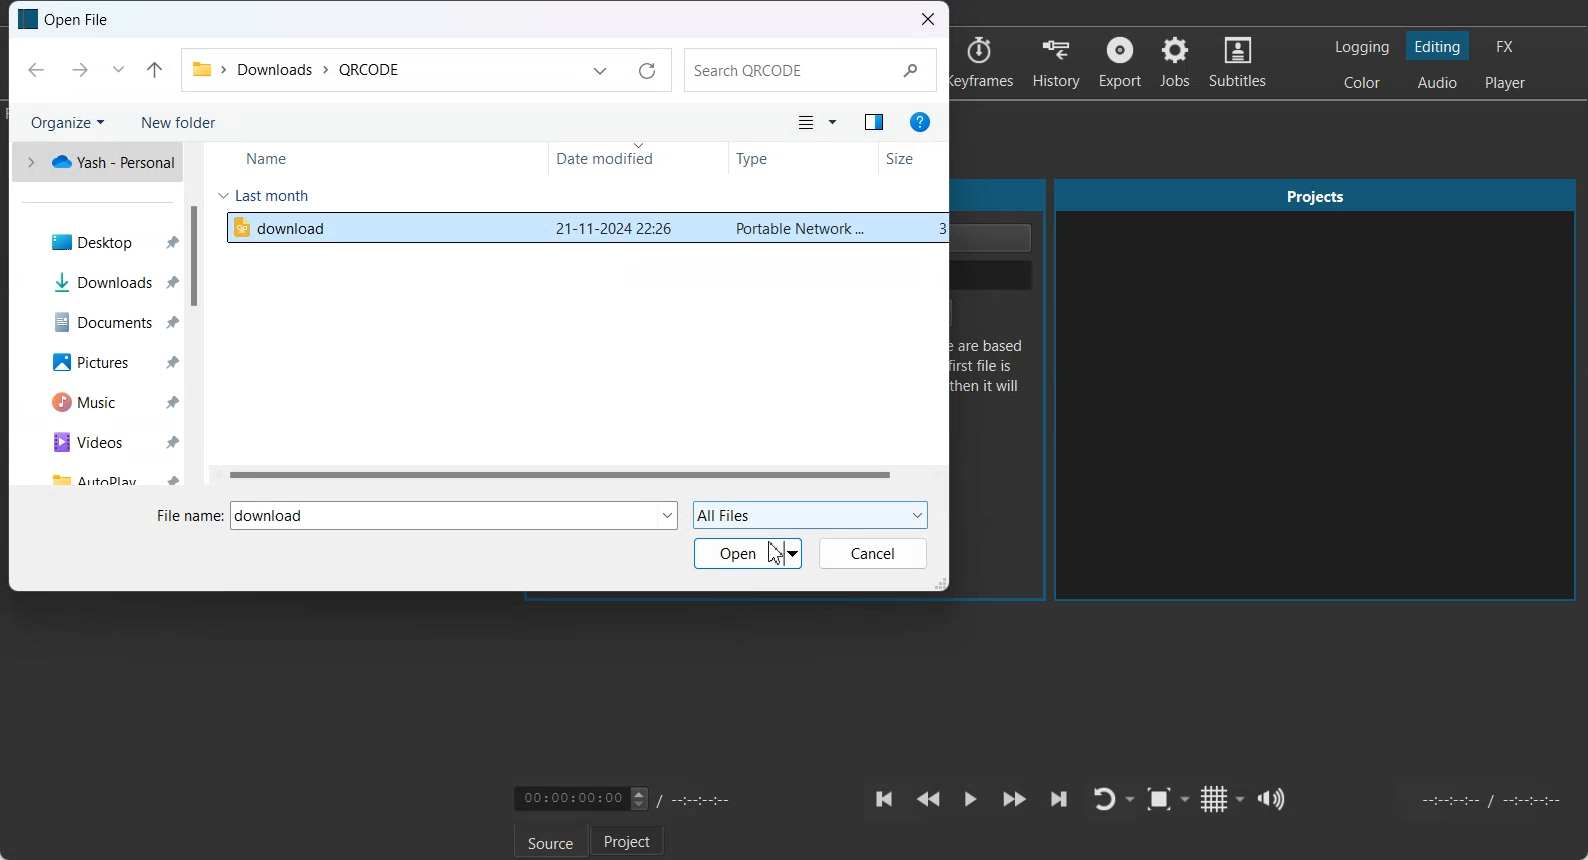  What do you see at coordinates (67, 123) in the screenshot?
I see `Organize` at bounding box center [67, 123].